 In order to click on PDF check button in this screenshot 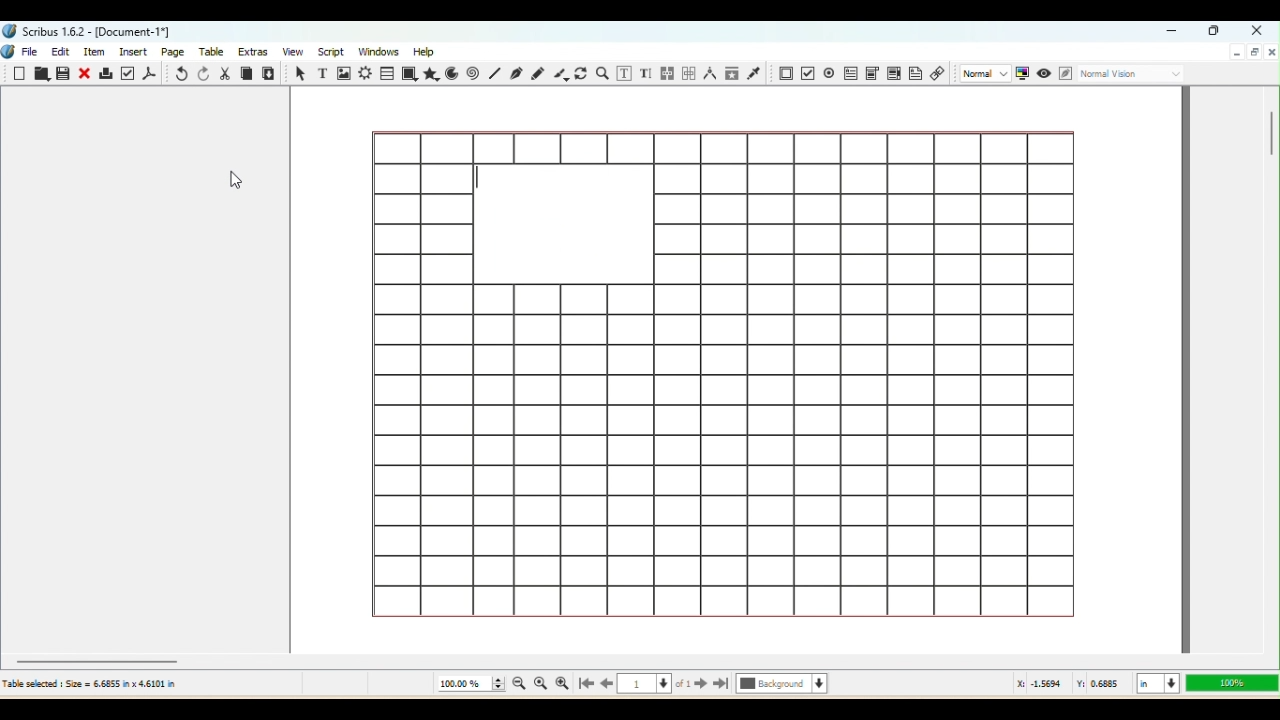, I will do `click(829, 72)`.